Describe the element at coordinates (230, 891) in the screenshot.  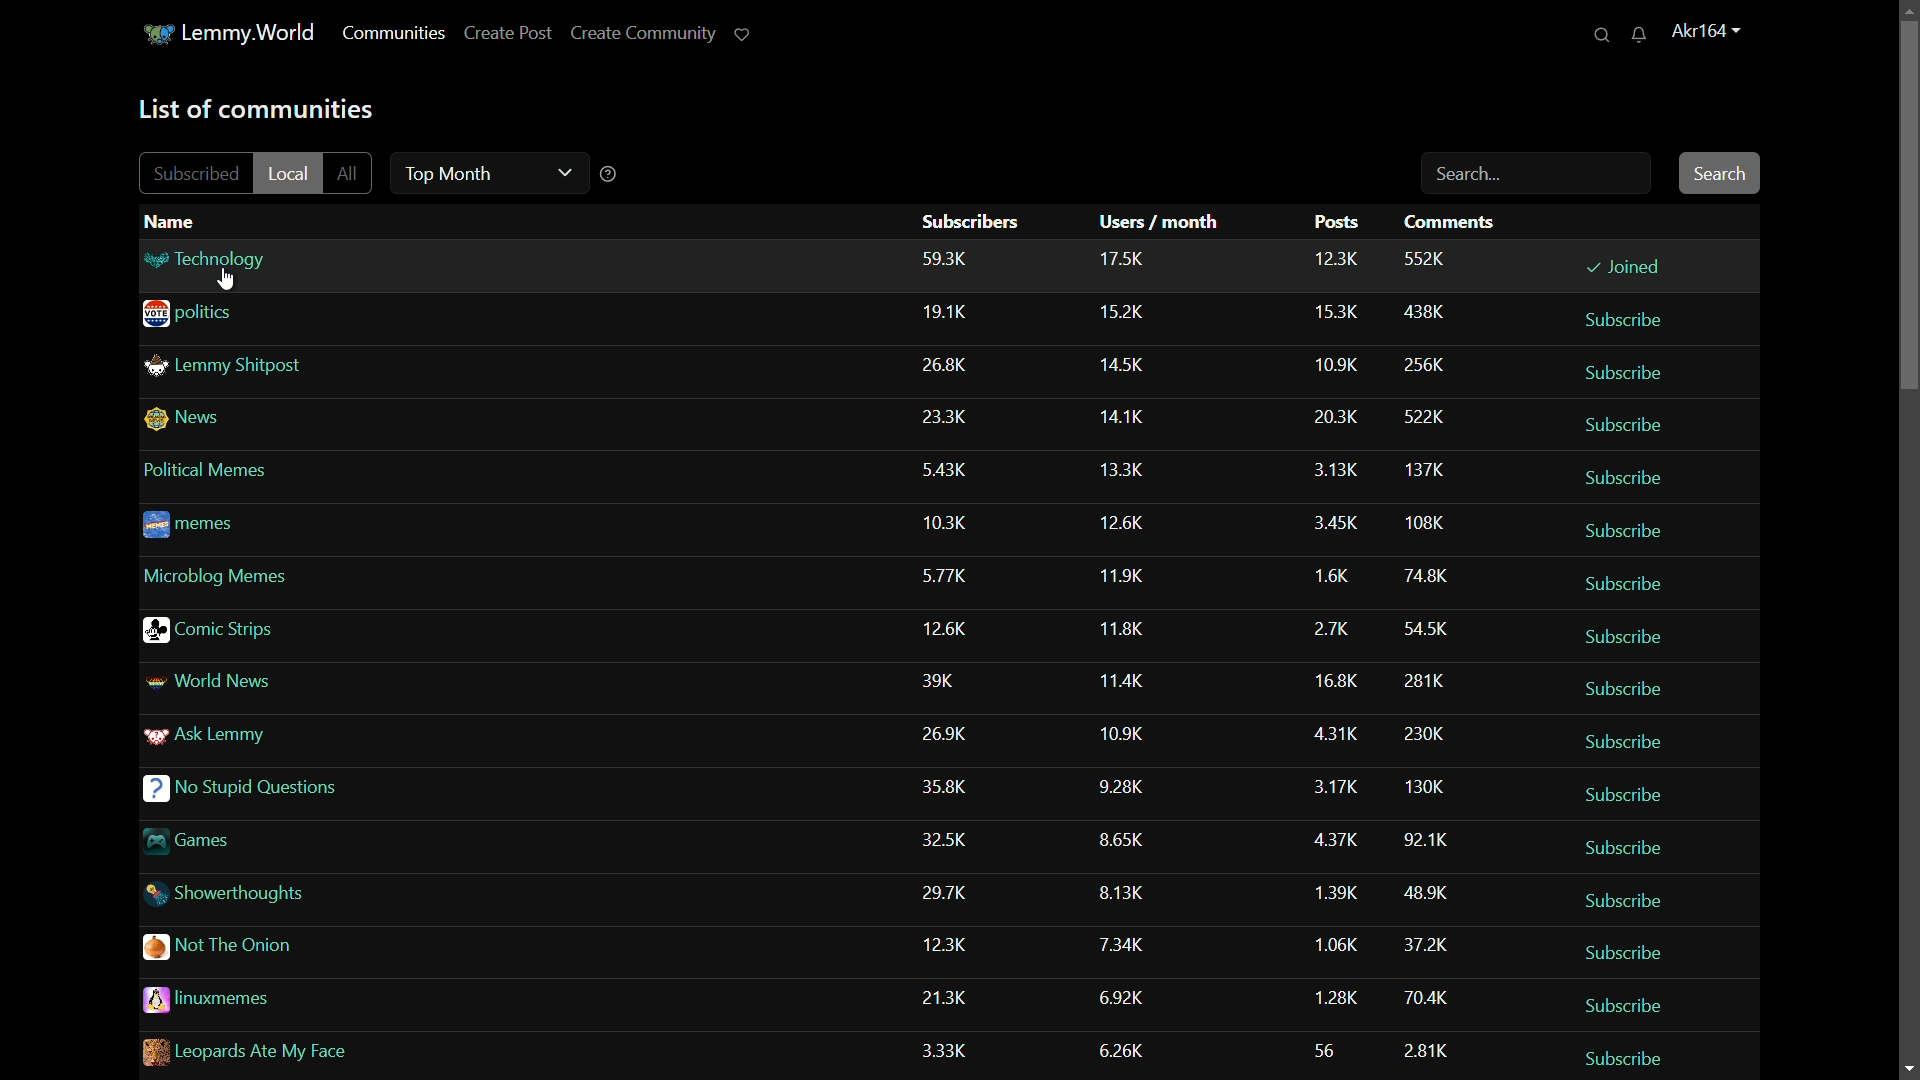
I see `communities name` at that location.